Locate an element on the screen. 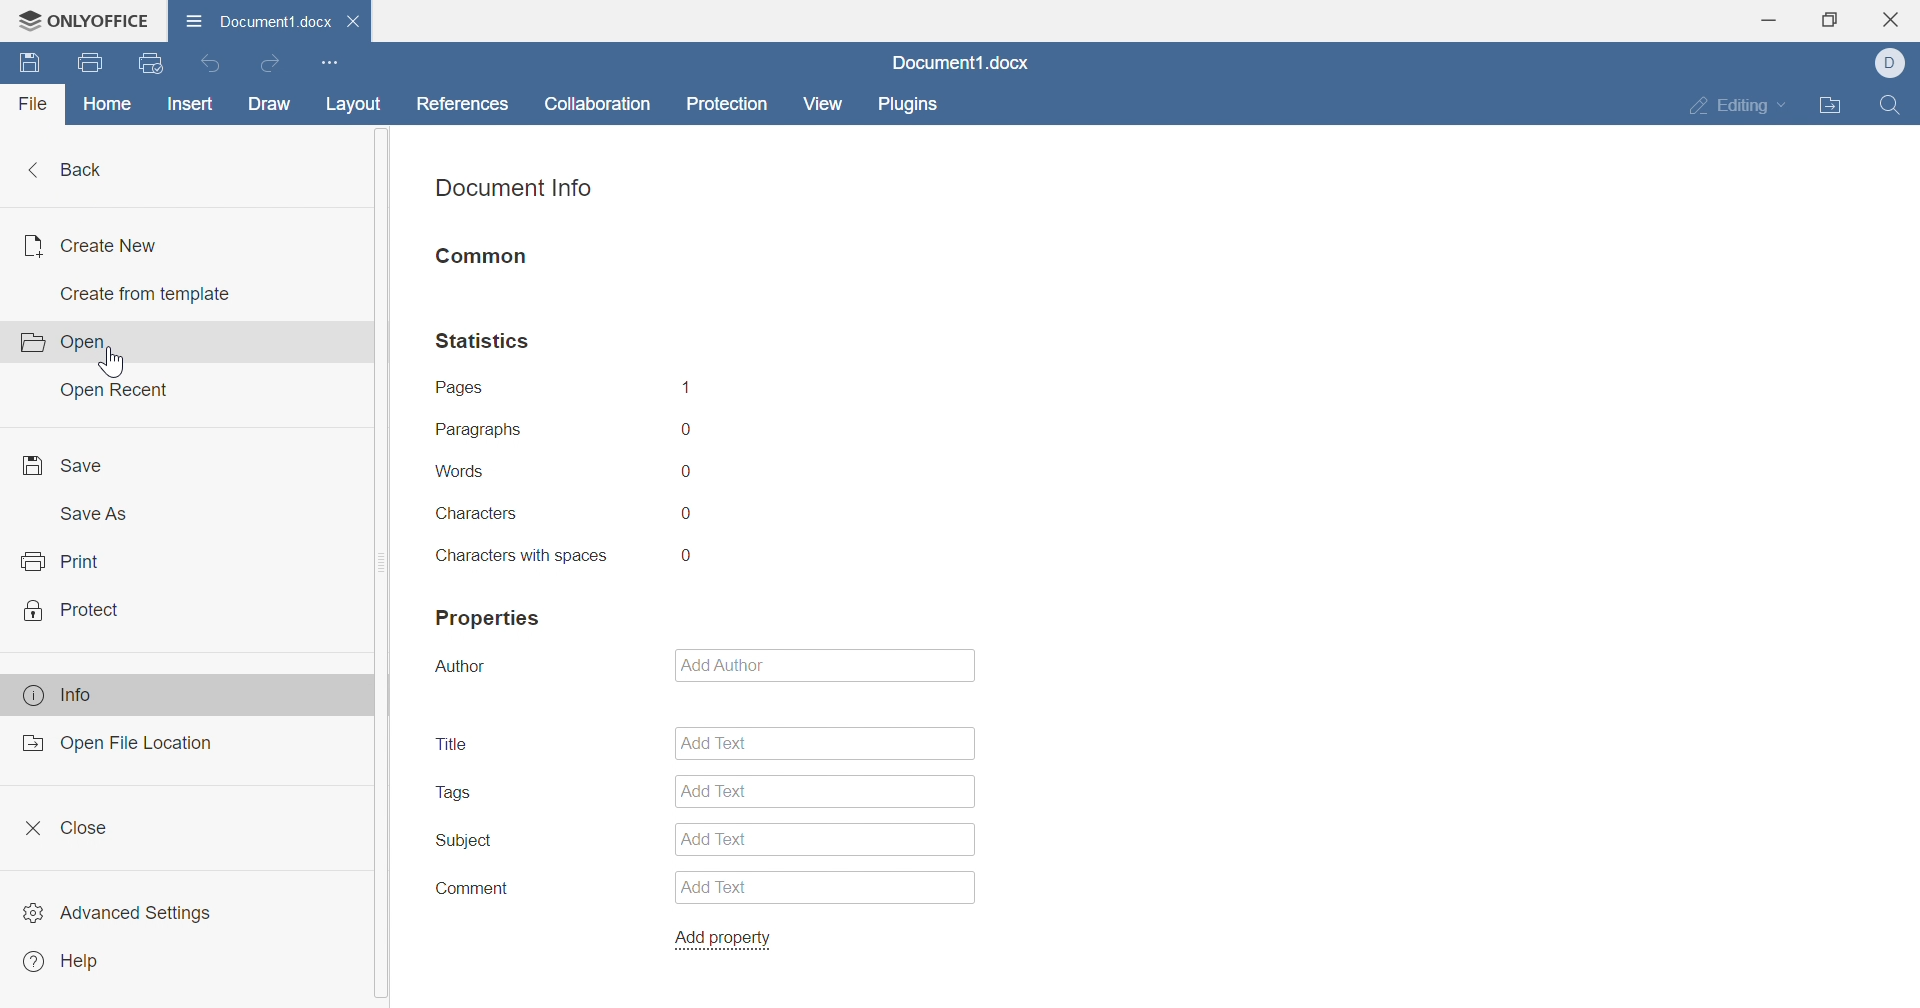  close is located at coordinates (1894, 21).